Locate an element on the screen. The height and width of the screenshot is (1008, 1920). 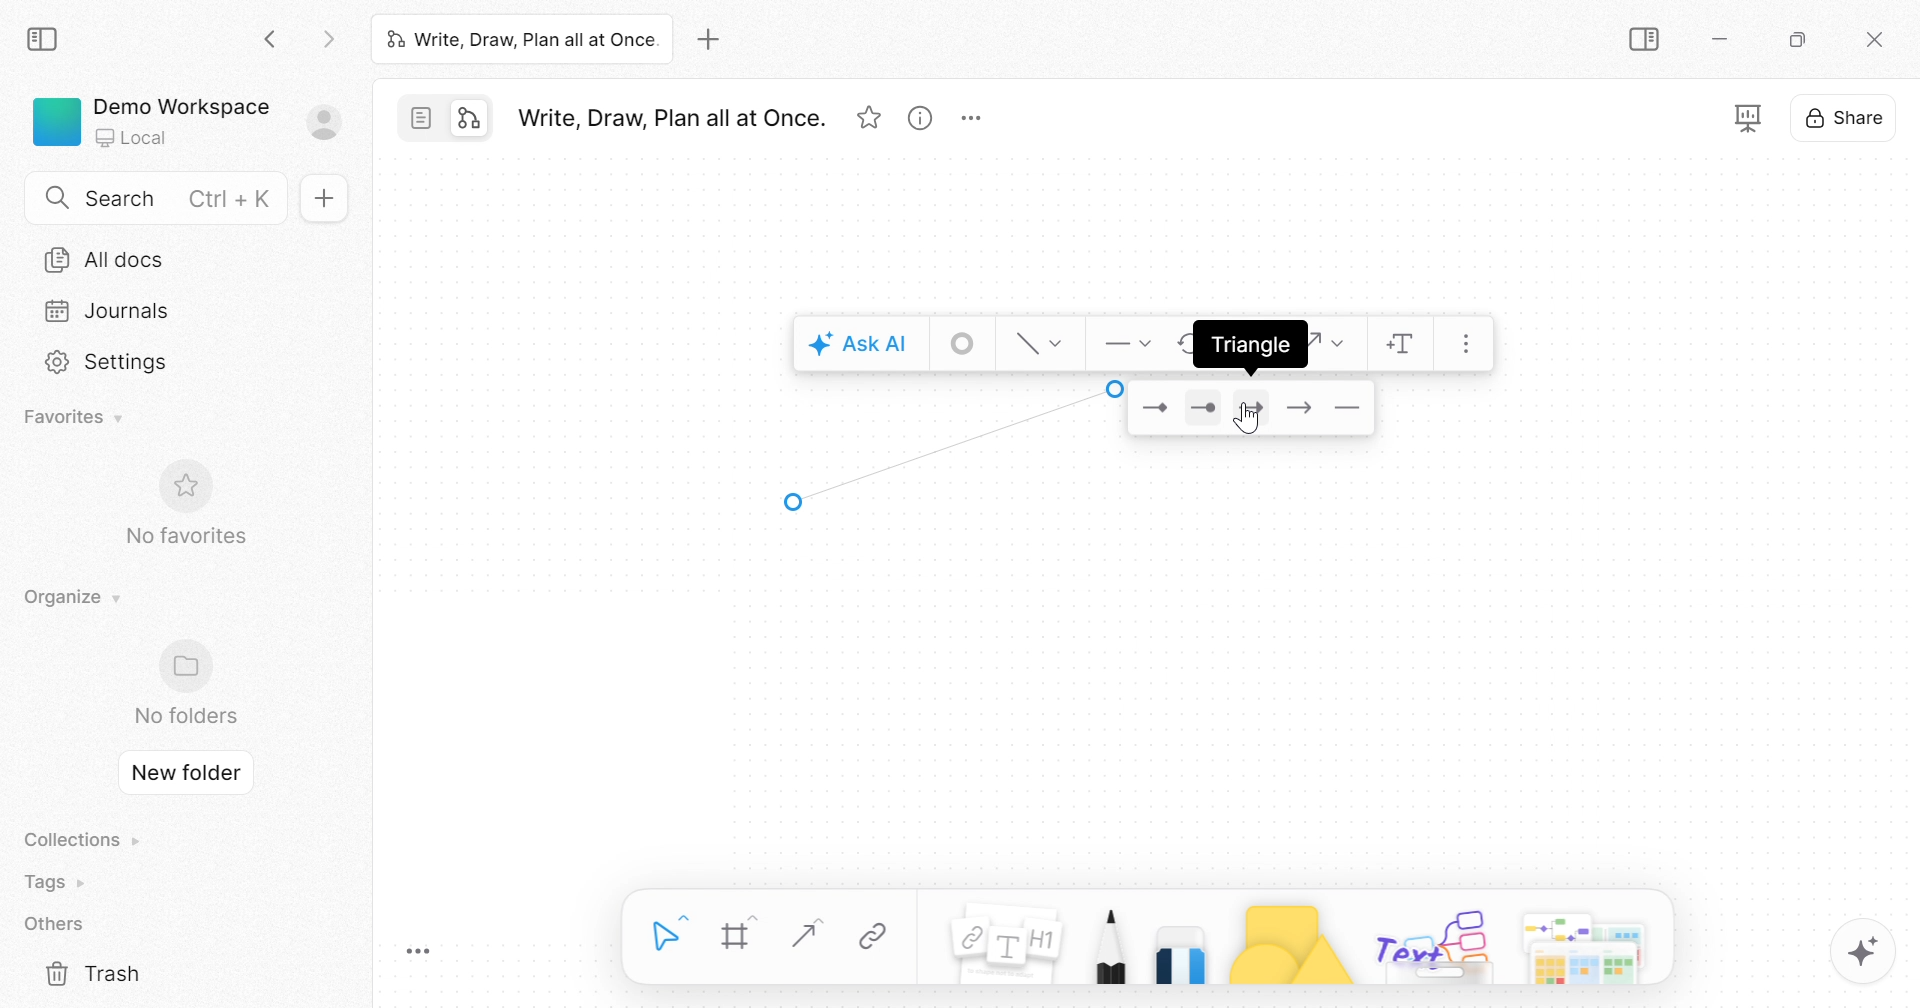
Add new tab is located at coordinates (712, 39).